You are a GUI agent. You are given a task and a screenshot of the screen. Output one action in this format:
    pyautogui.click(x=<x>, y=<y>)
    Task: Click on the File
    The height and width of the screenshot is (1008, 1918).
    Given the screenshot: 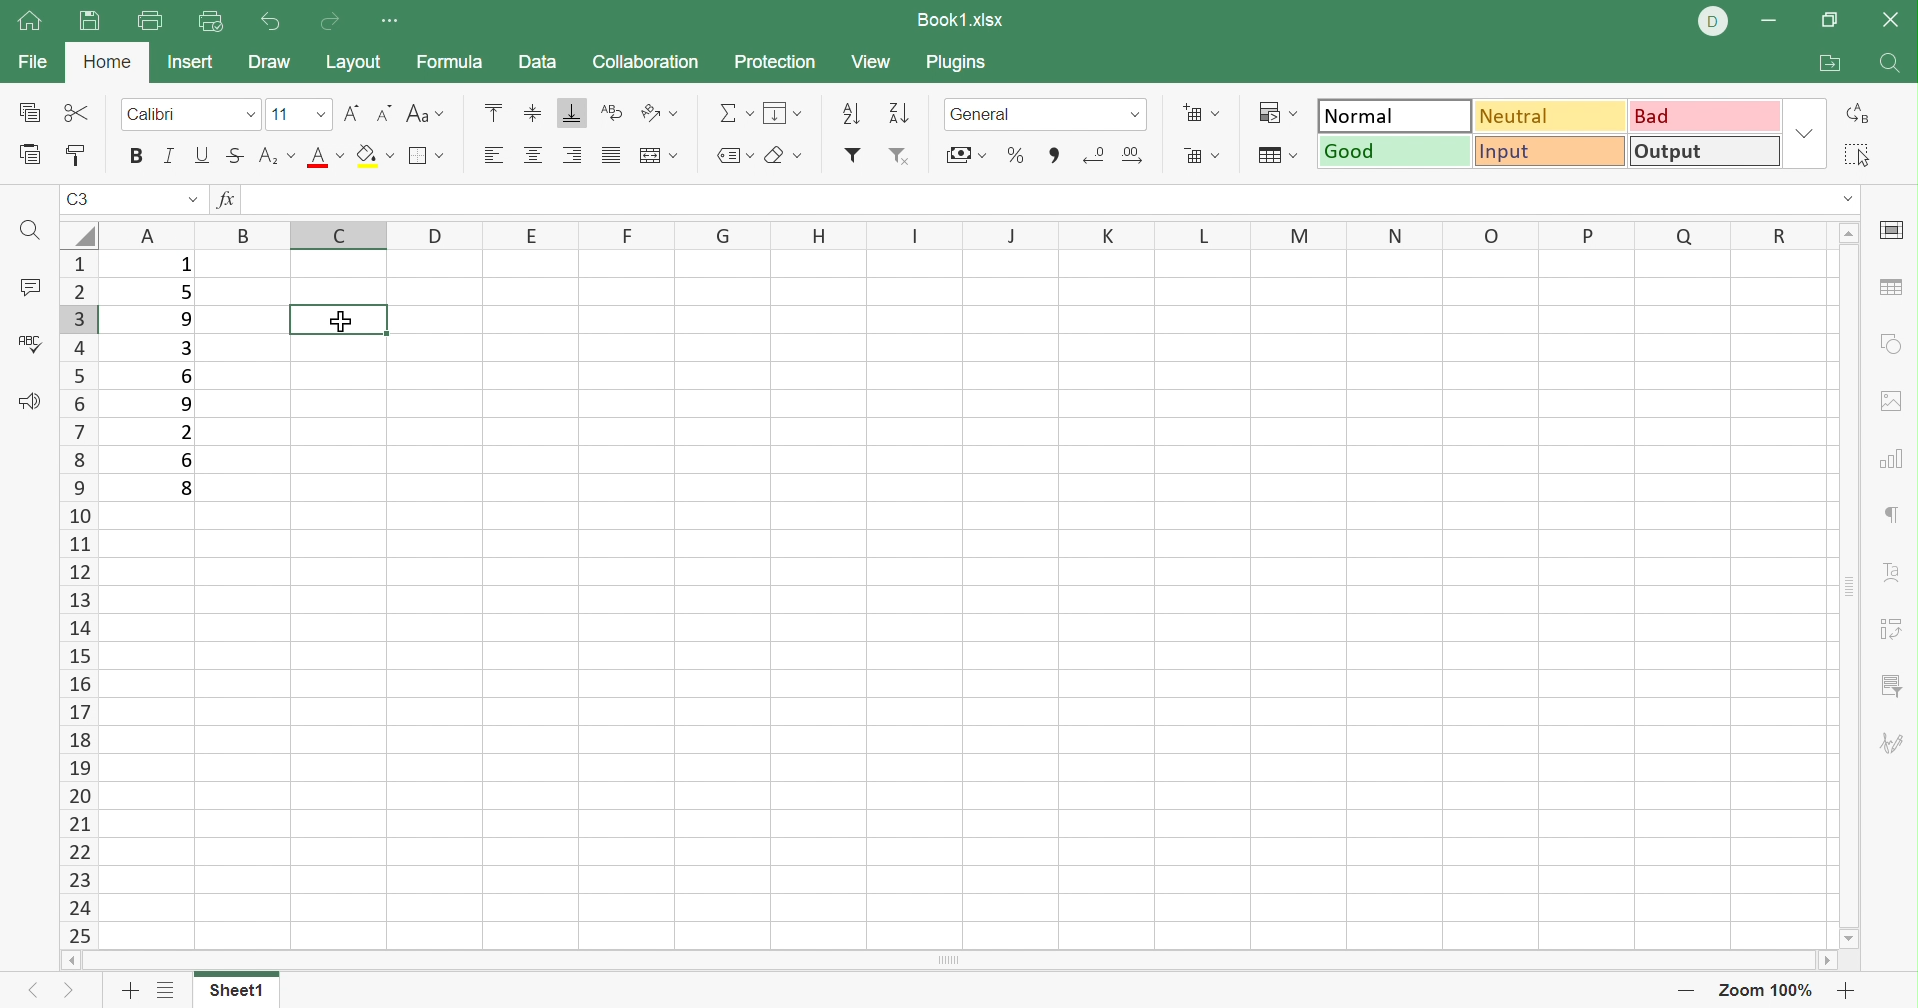 What is the action you would take?
    pyautogui.click(x=33, y=61)
    